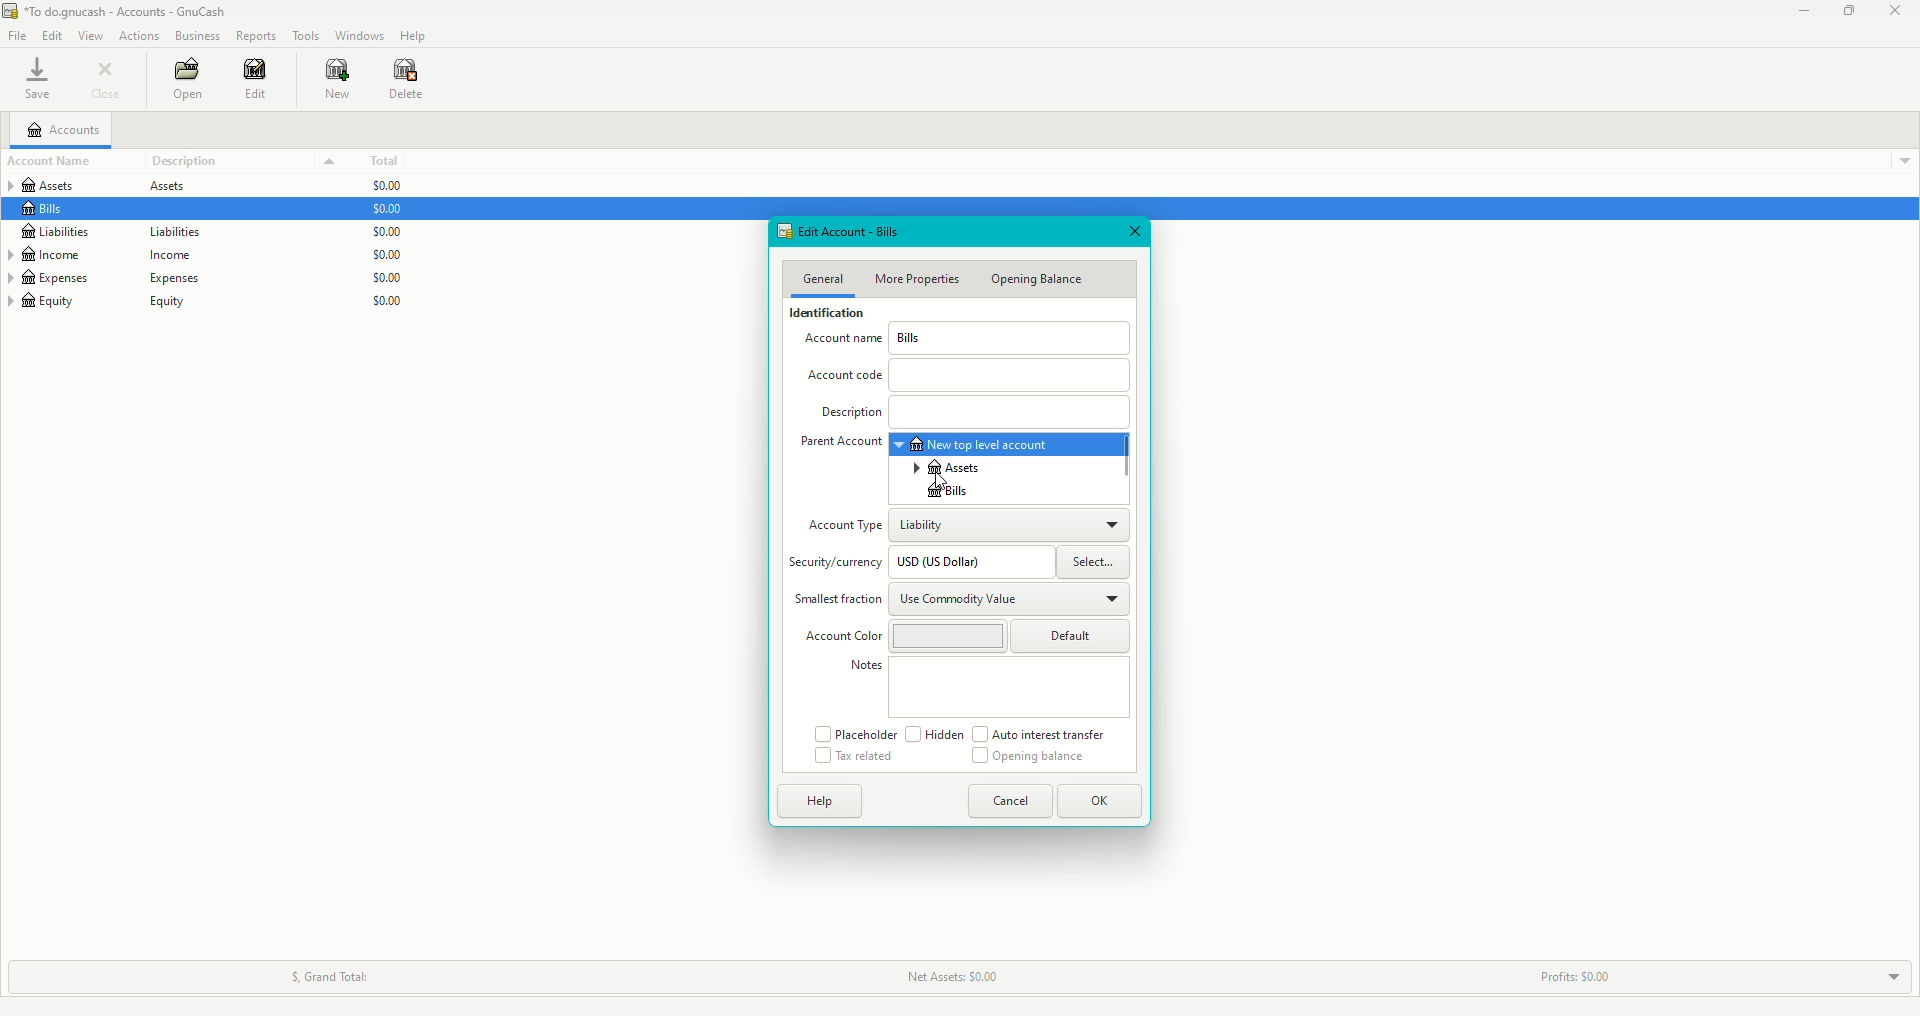  Describe the element at coordinates (244, 161) in the screenshot. I see `Description` at that location.